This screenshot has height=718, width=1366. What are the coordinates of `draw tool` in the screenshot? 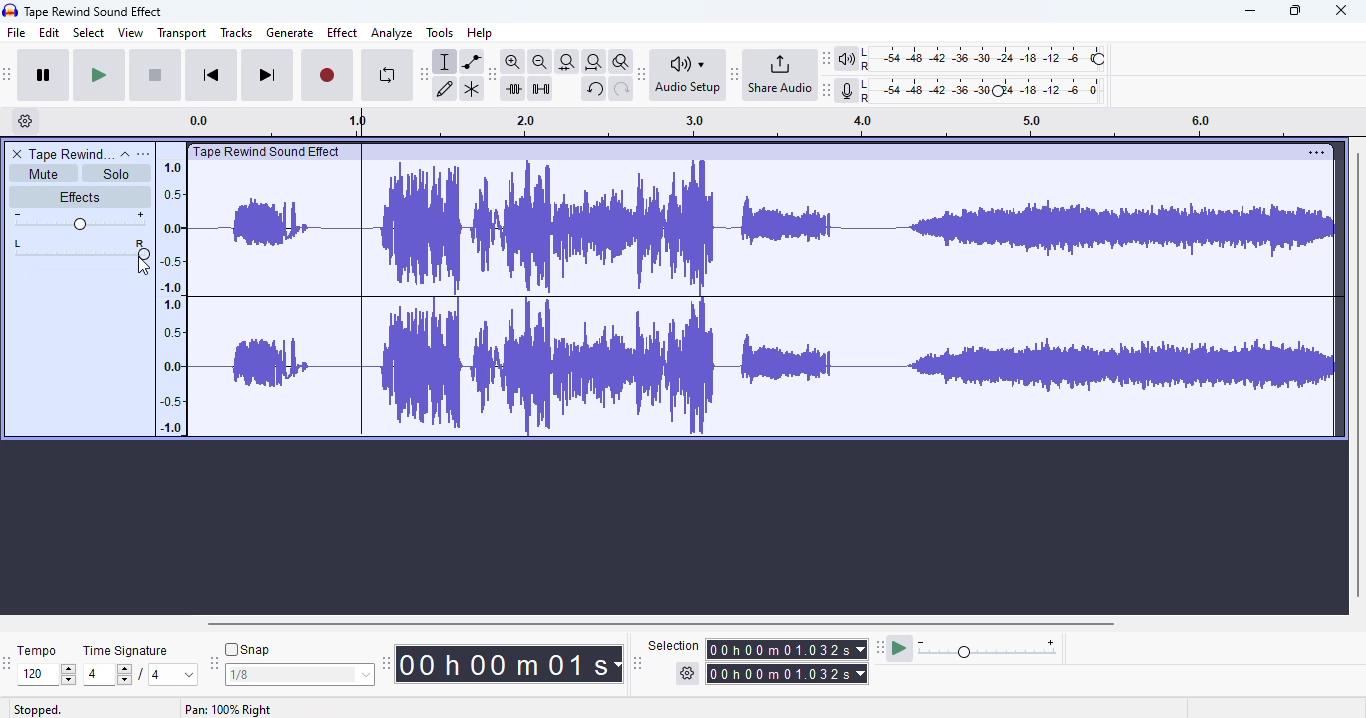 It's located at (445, 90).